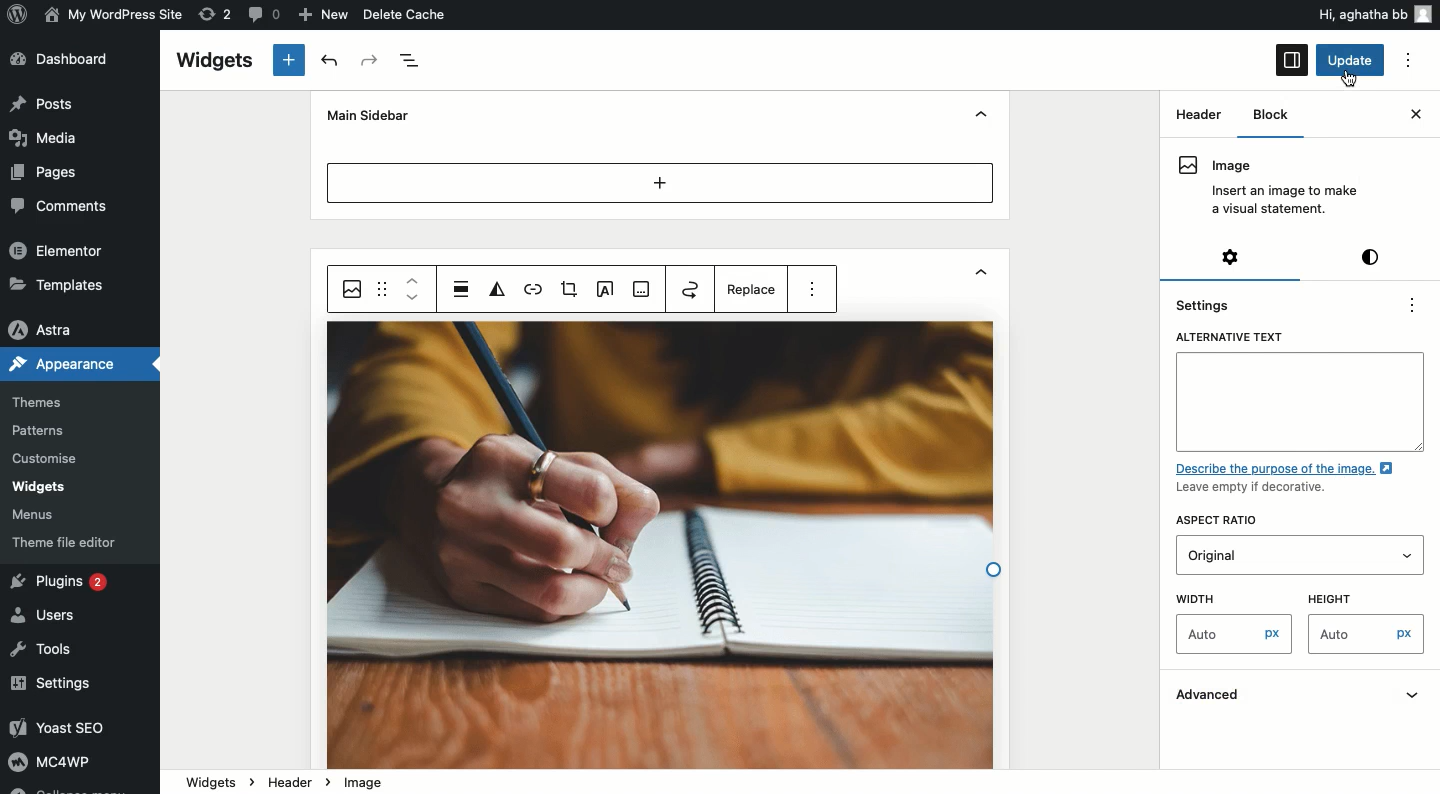  What do you see at coordinates (642, 290) in the screenshot?
I see `Add image` at bounding box center [642, 290].